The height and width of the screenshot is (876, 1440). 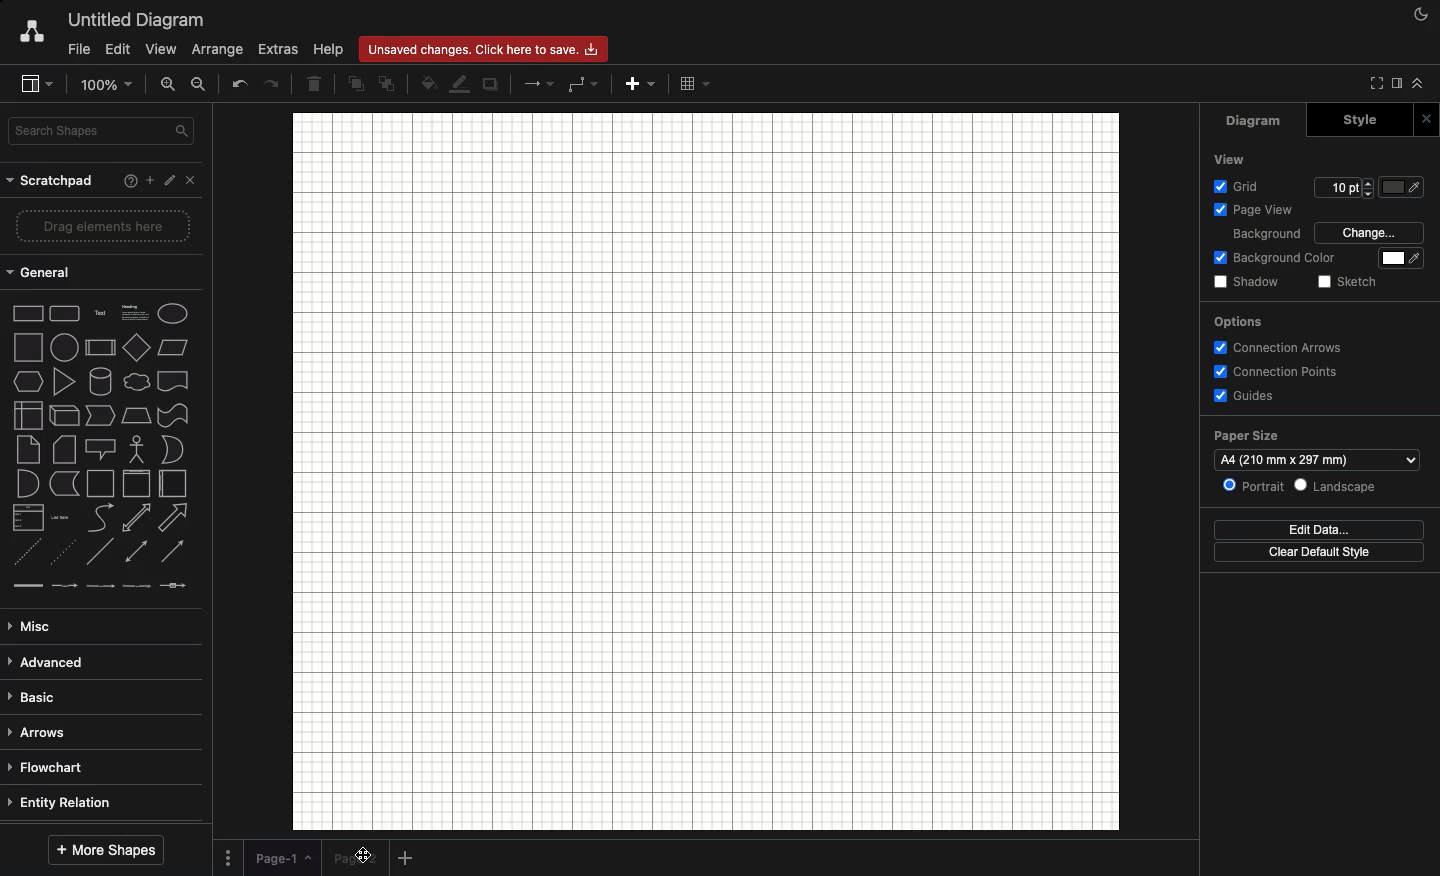 What do you see at coordinates (1337, 190) in the screenshot?
I see `10 pt` at bounding box center [1337, 190].